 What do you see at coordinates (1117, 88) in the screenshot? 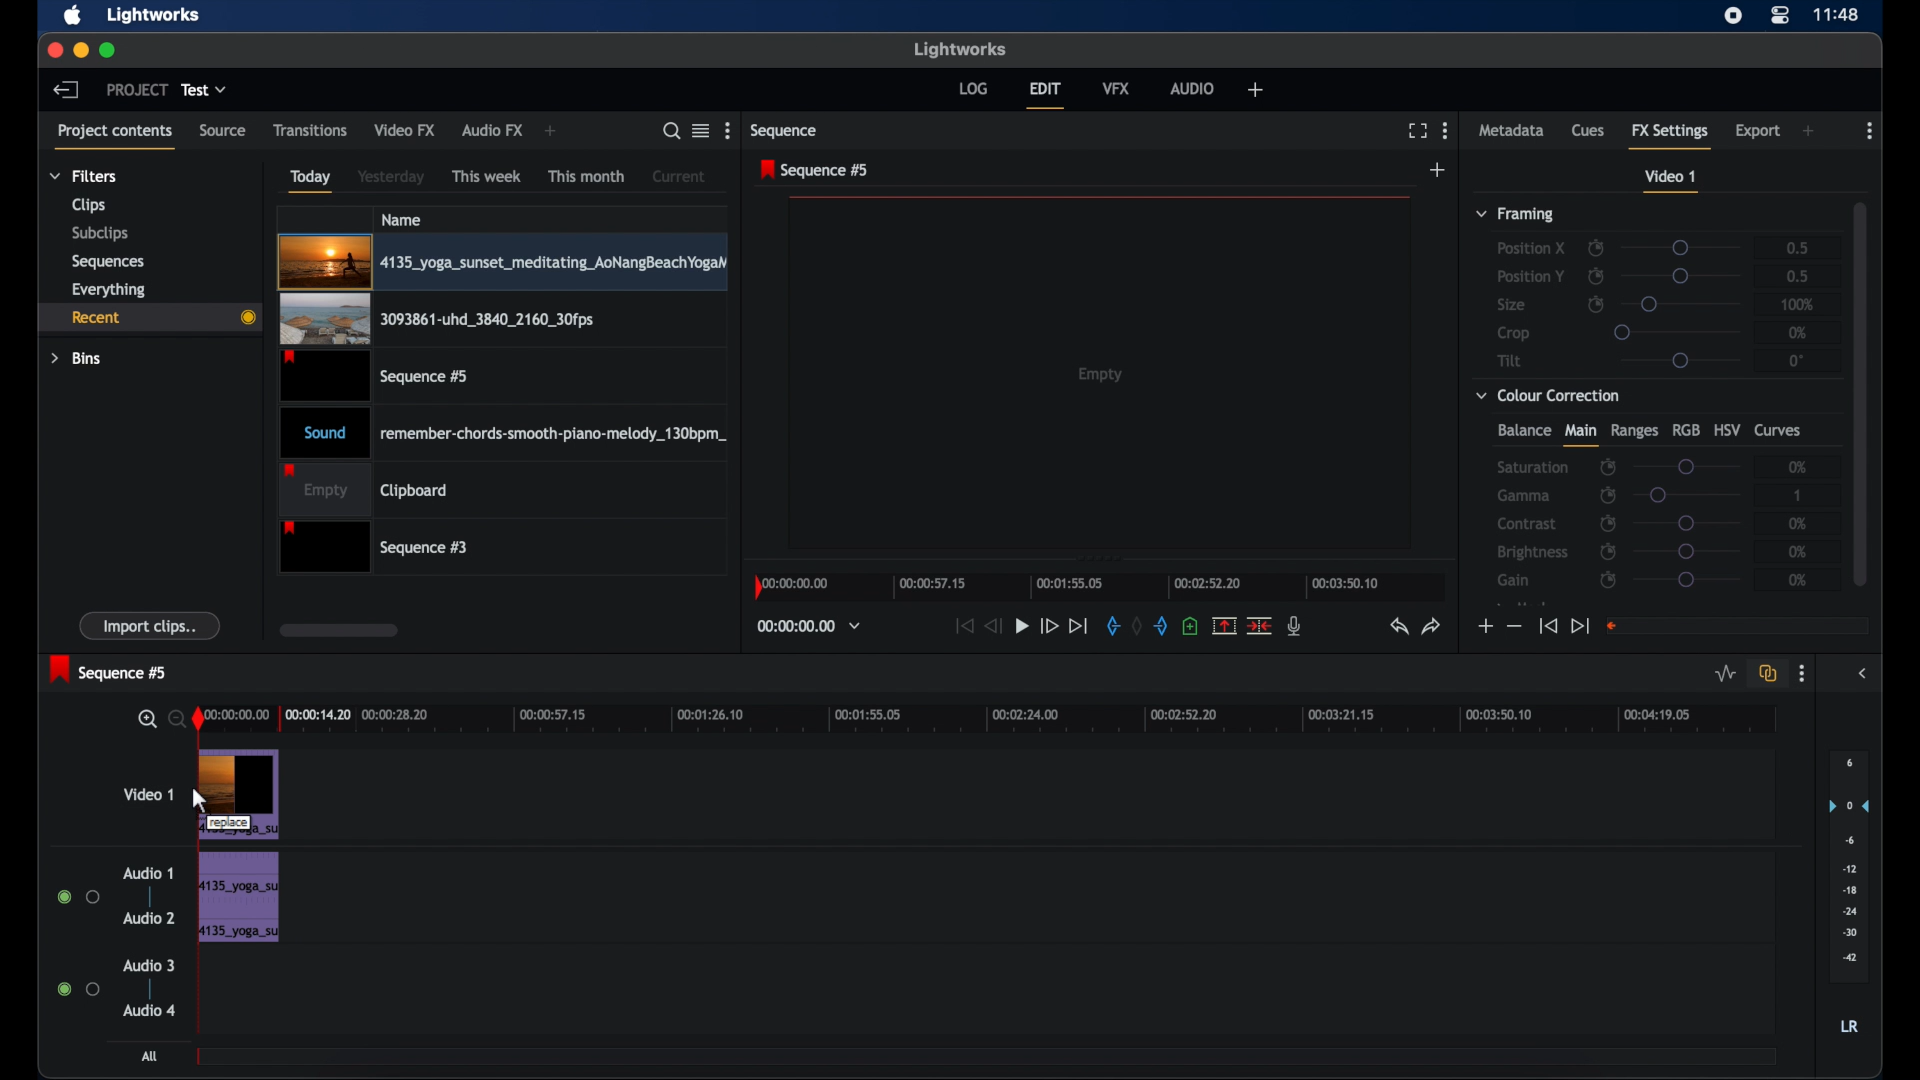
I see `vfx` at bounding box center [1117, 88].